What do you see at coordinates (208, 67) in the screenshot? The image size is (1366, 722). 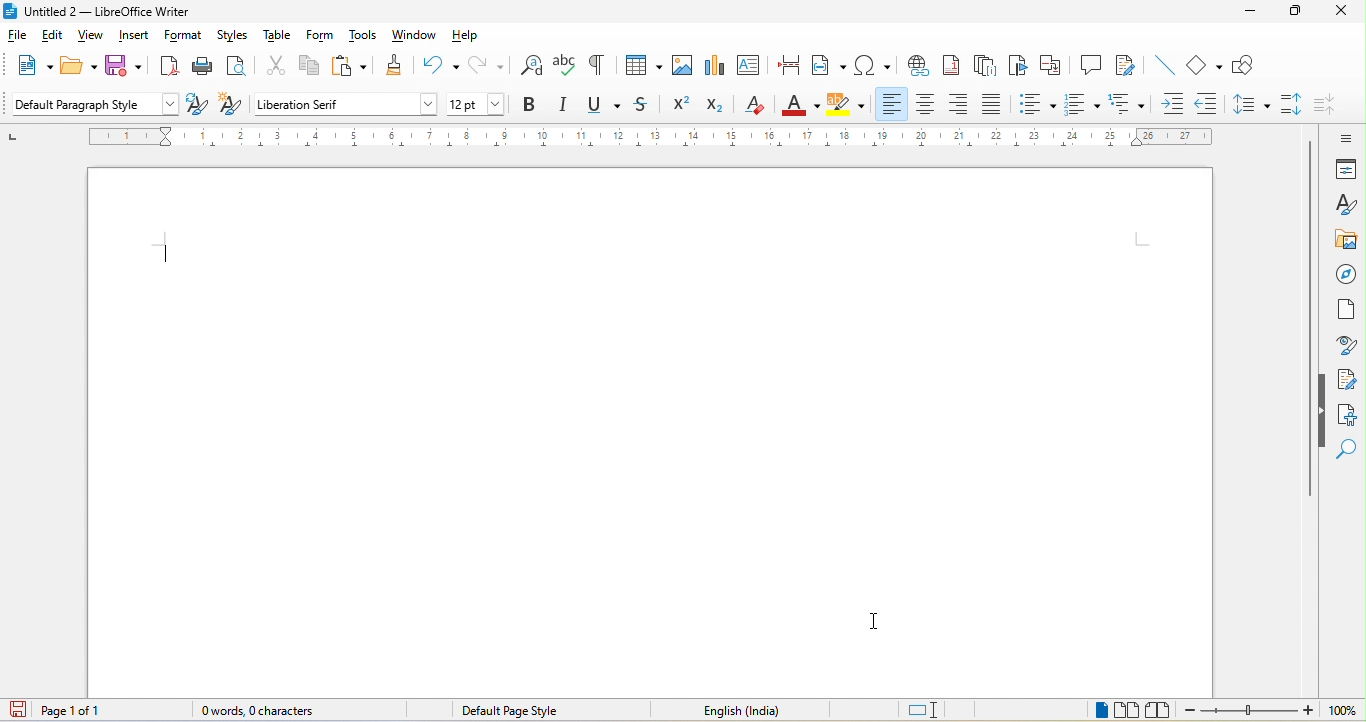 I see `print` at bounding box center [208, 67].